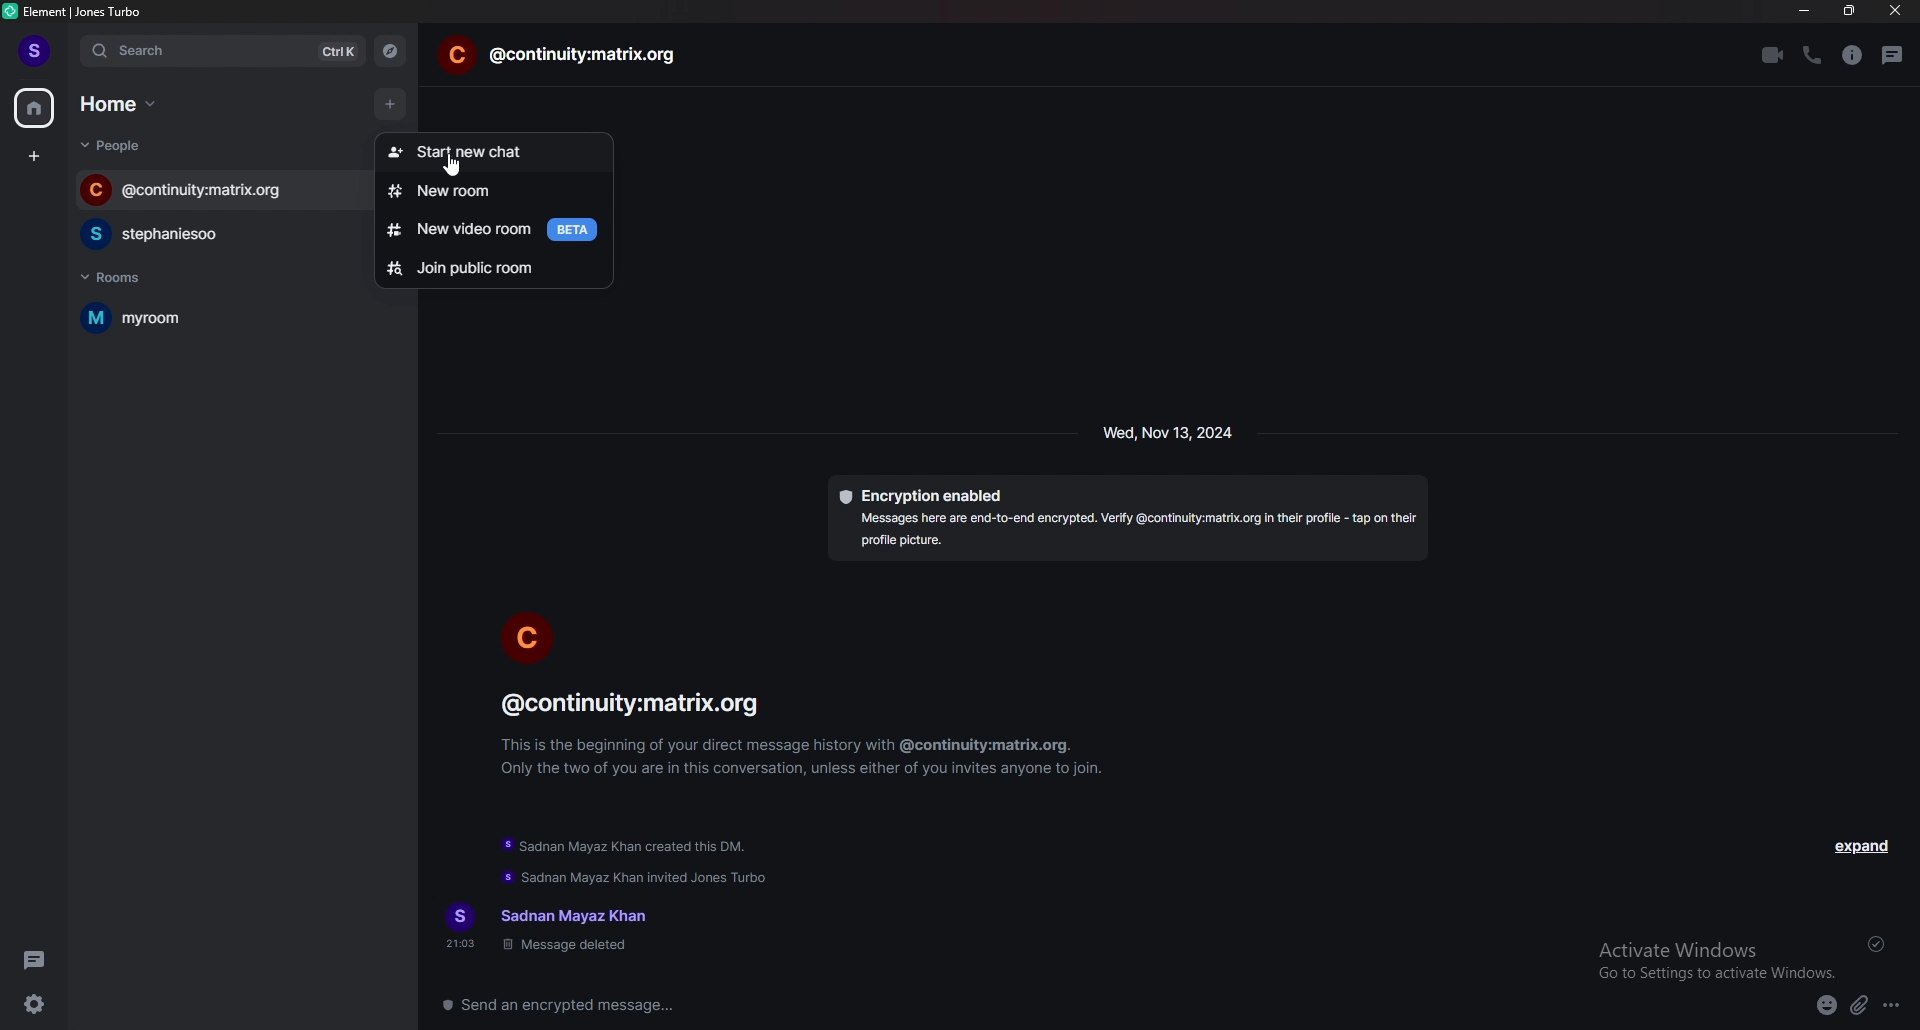 The width and height of the screenshot is (1920, 1030). Describe the element at coordinates (35, 107) in the screenshot. I see `home` at that location.